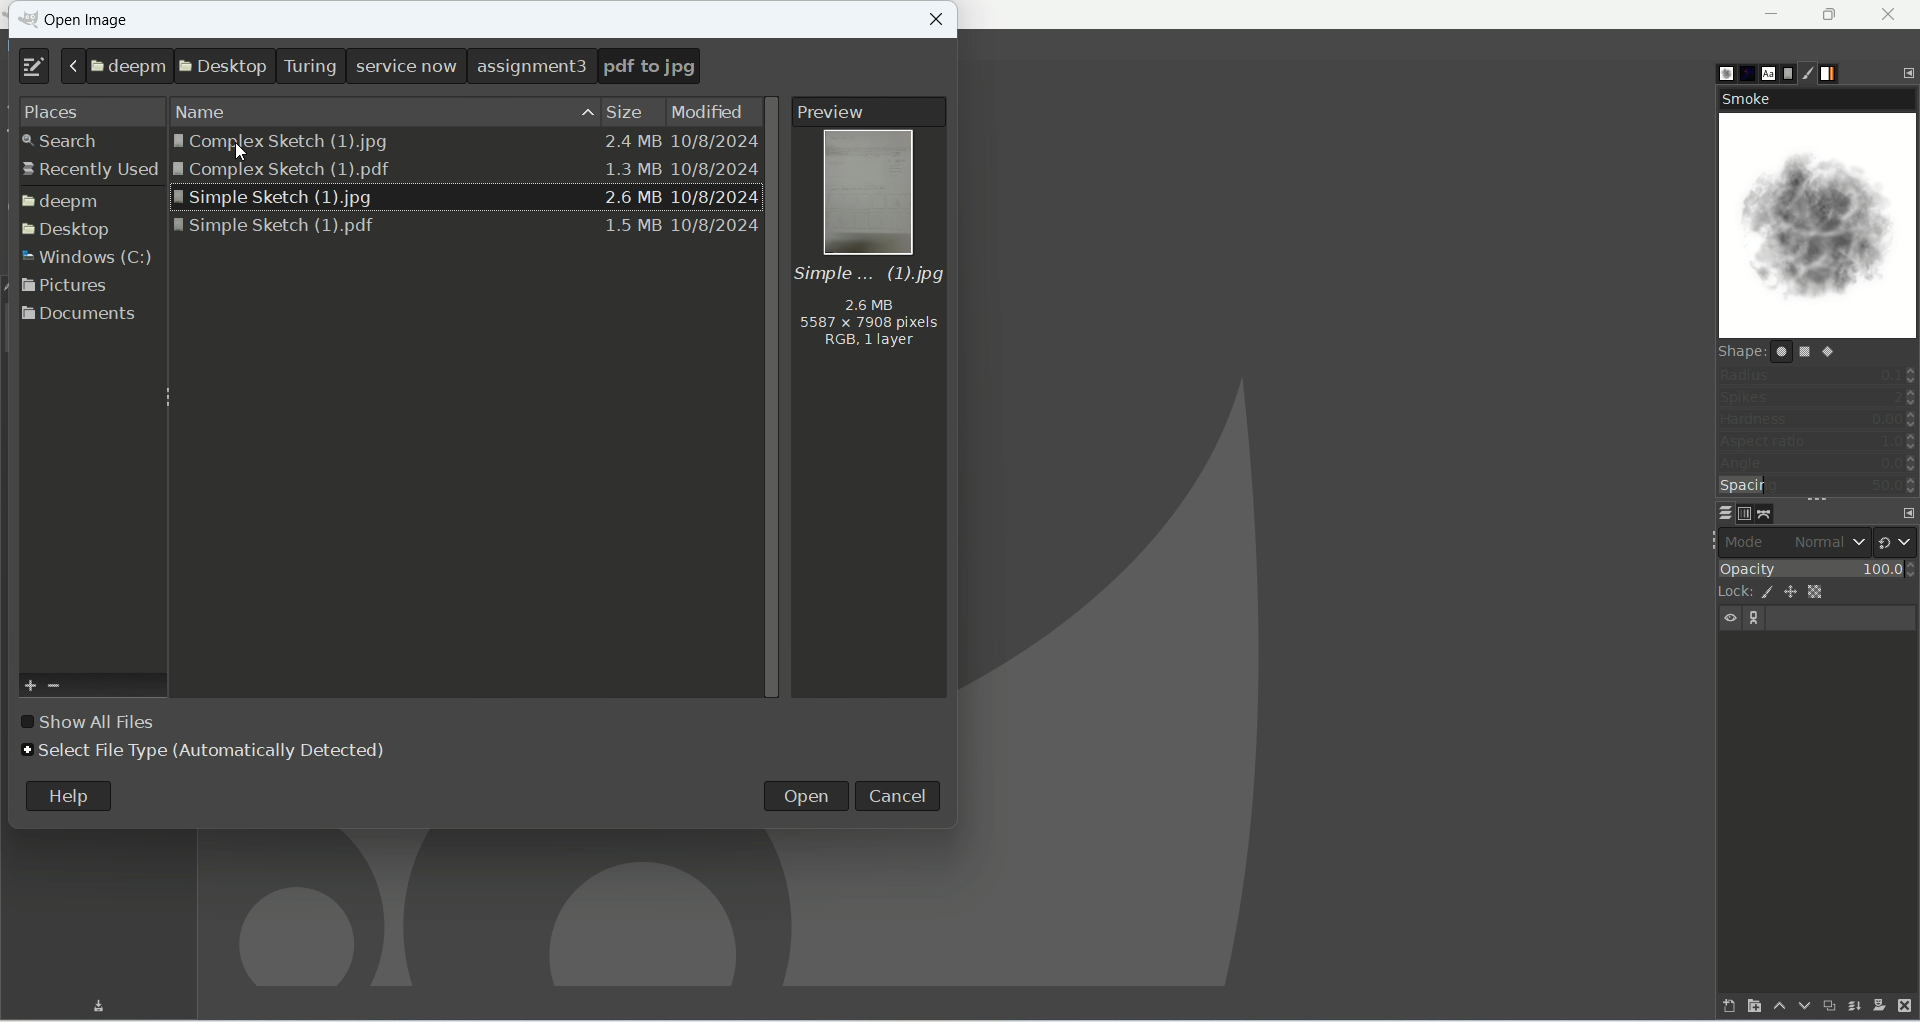 The width and height of the screenshot is (1920, 1022). What do you see at coordinates (1749, 542) in the screenshot?
I see `mode` at bounding box center [1749, 542].